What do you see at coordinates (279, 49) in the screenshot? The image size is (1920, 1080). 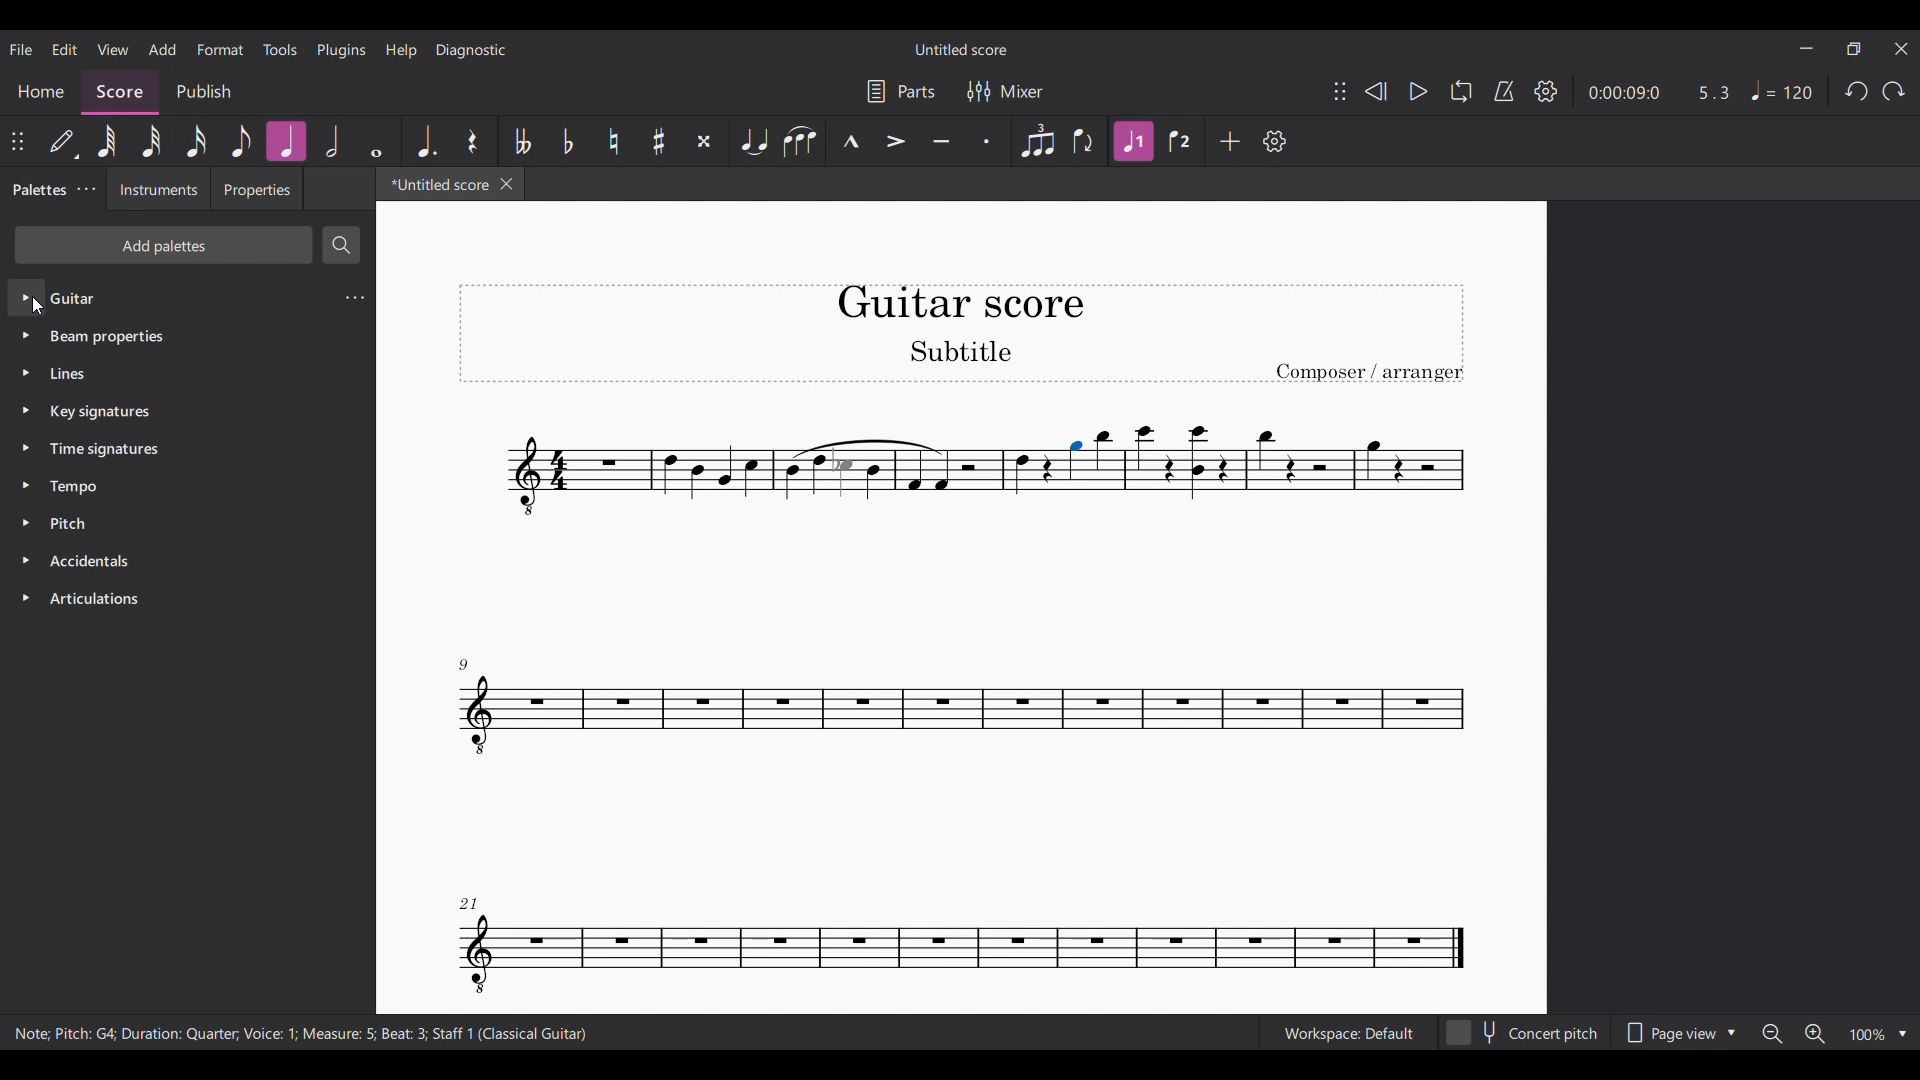 I see `Tools menu` at bounding box center [279, 49].